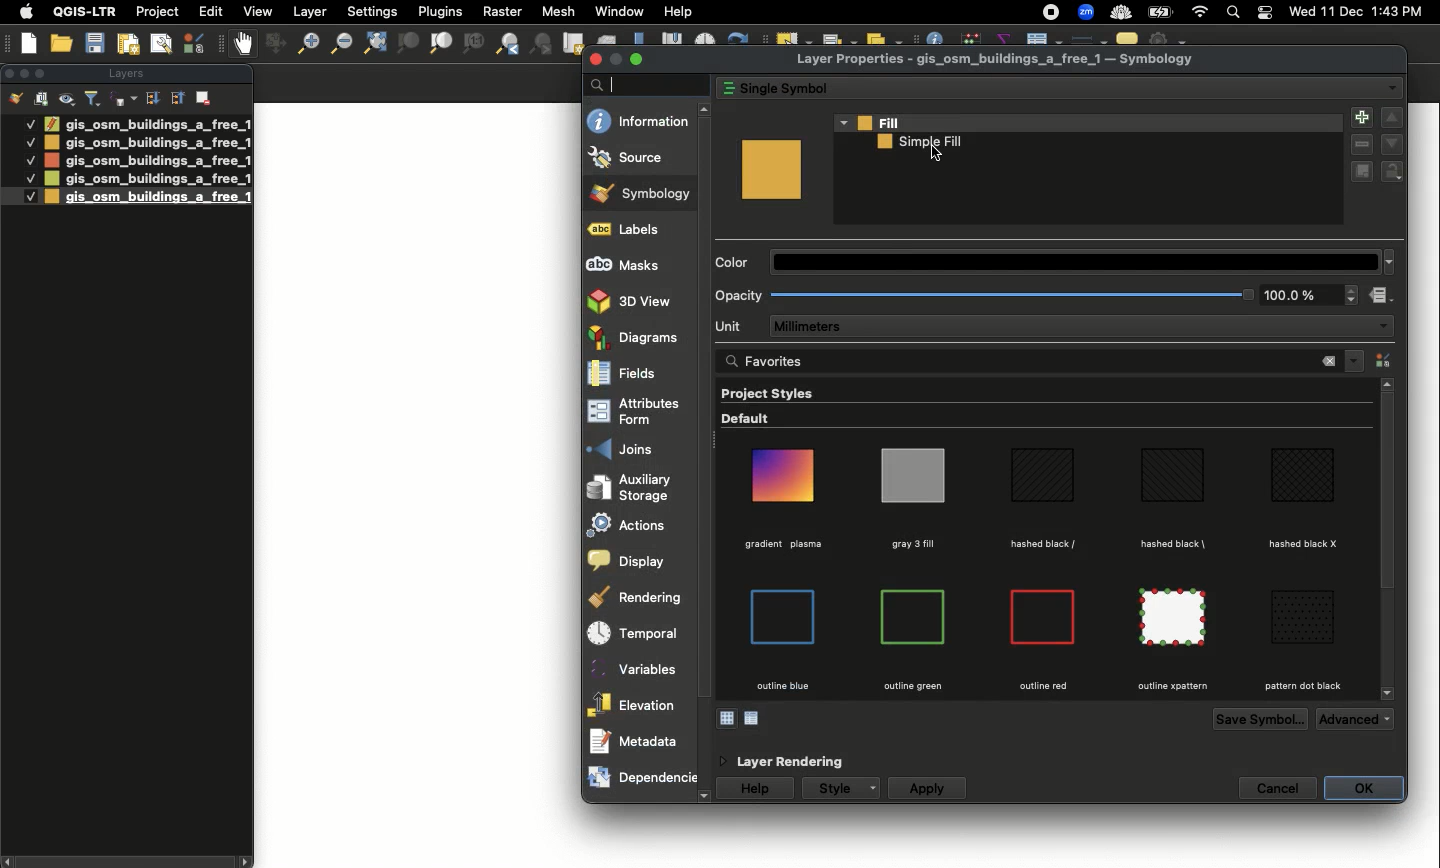 The image size is (1440, 868). What do you see at coordinates (911, 618) in the screenshot?
I see `` at bounding box center [911, 618].